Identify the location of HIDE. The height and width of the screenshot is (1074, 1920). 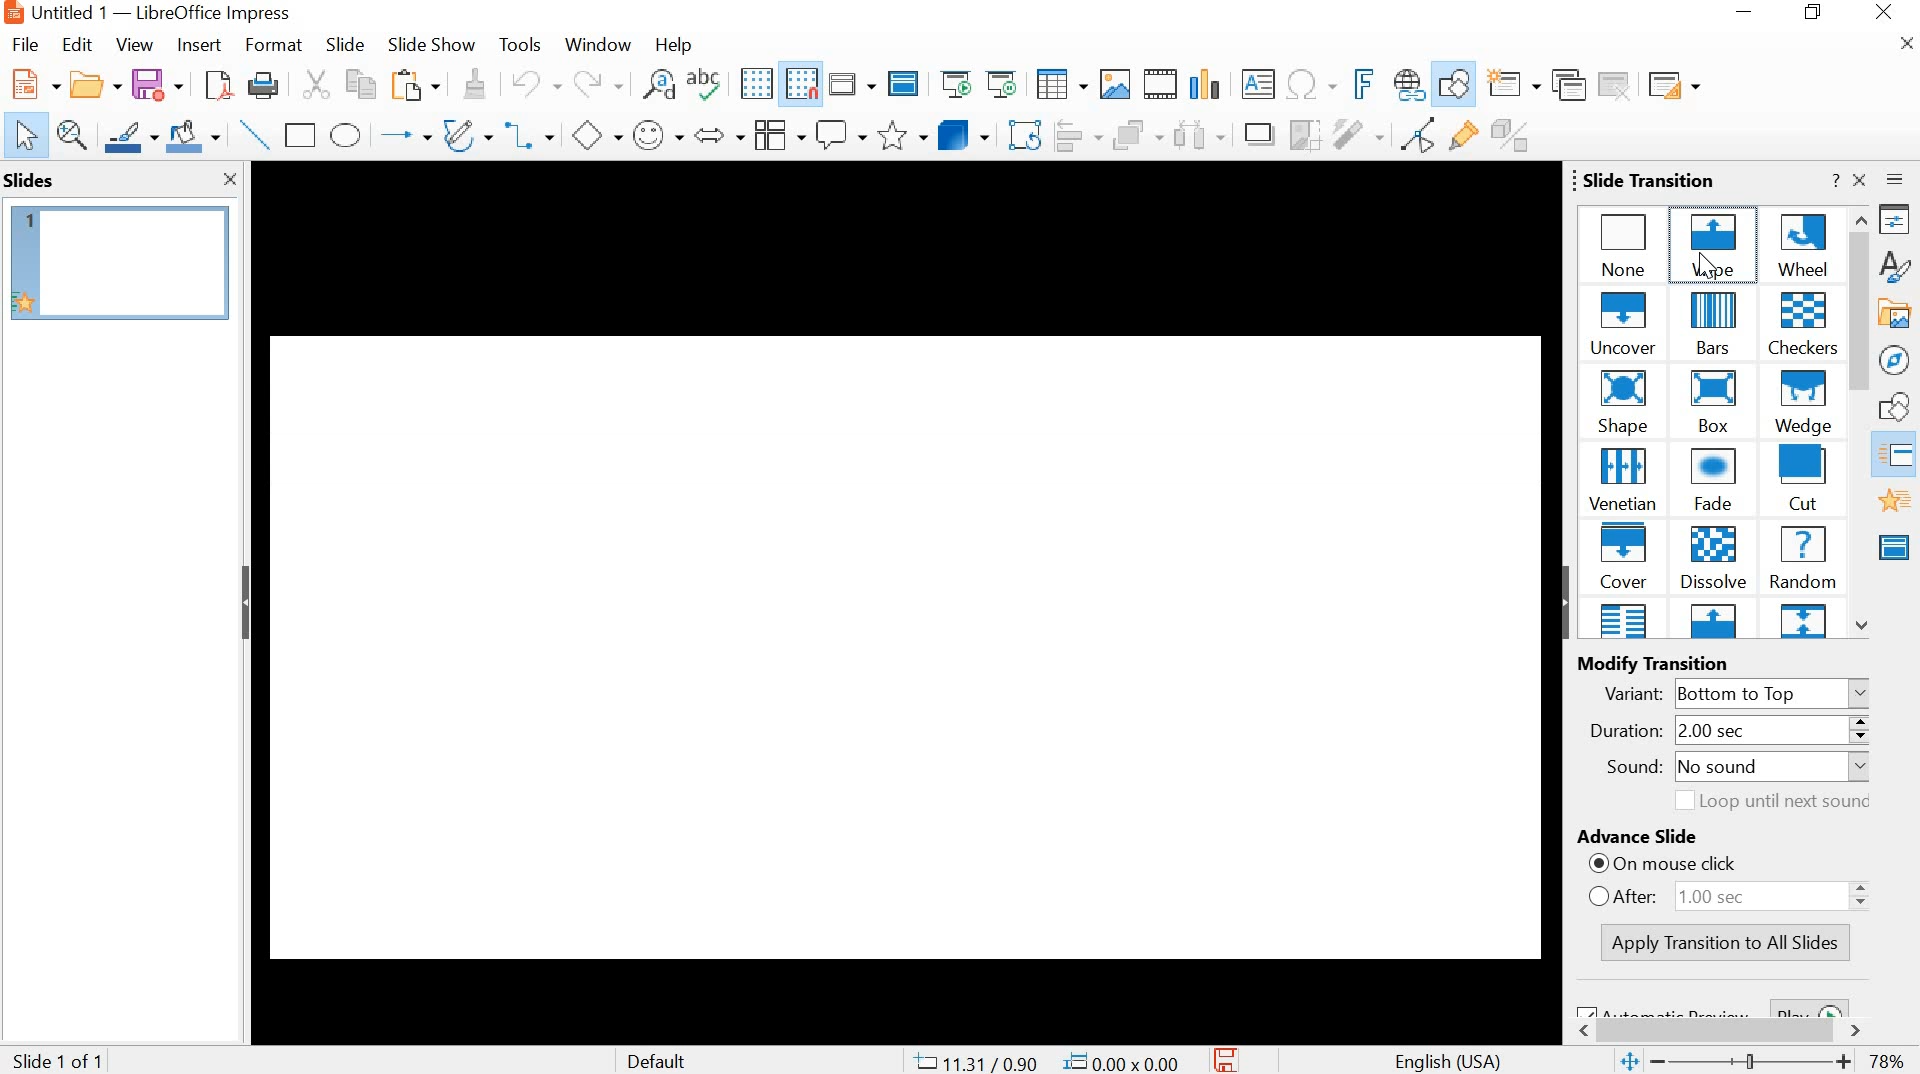
(247, 606).